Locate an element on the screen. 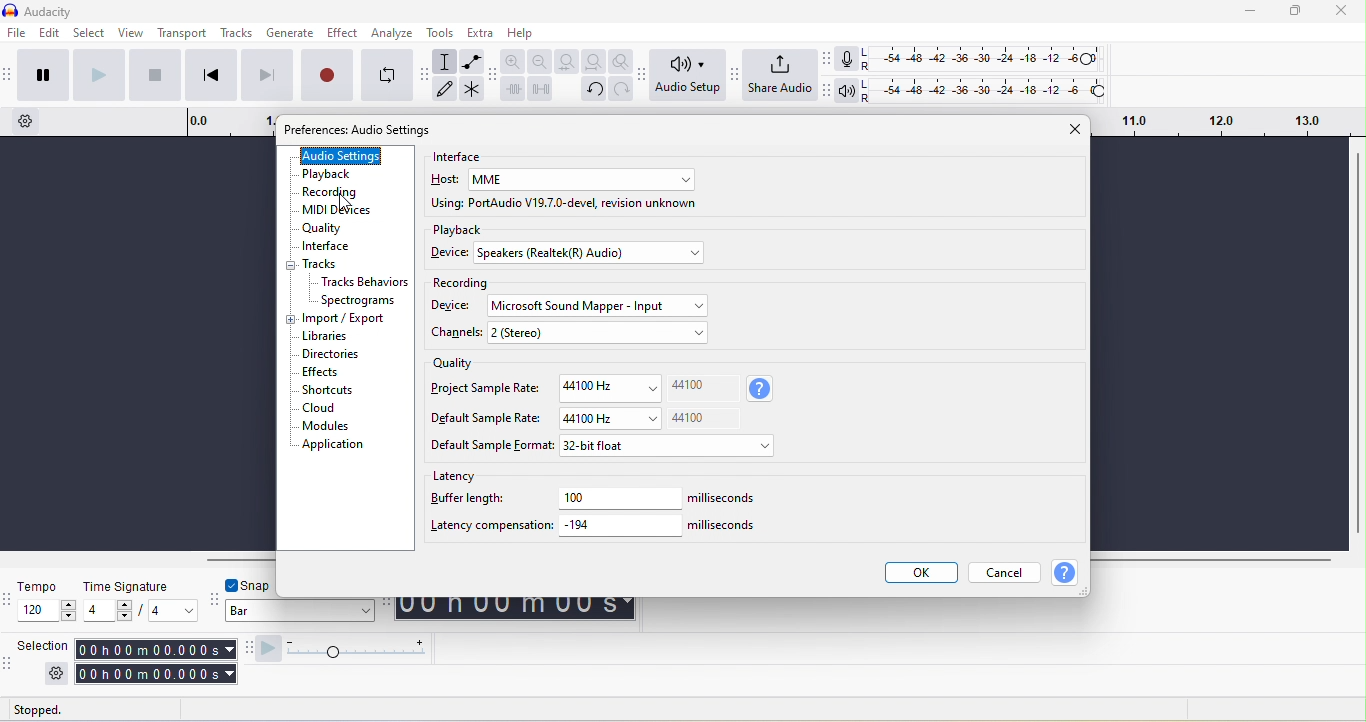  quality is located at coordinates (321, 228).